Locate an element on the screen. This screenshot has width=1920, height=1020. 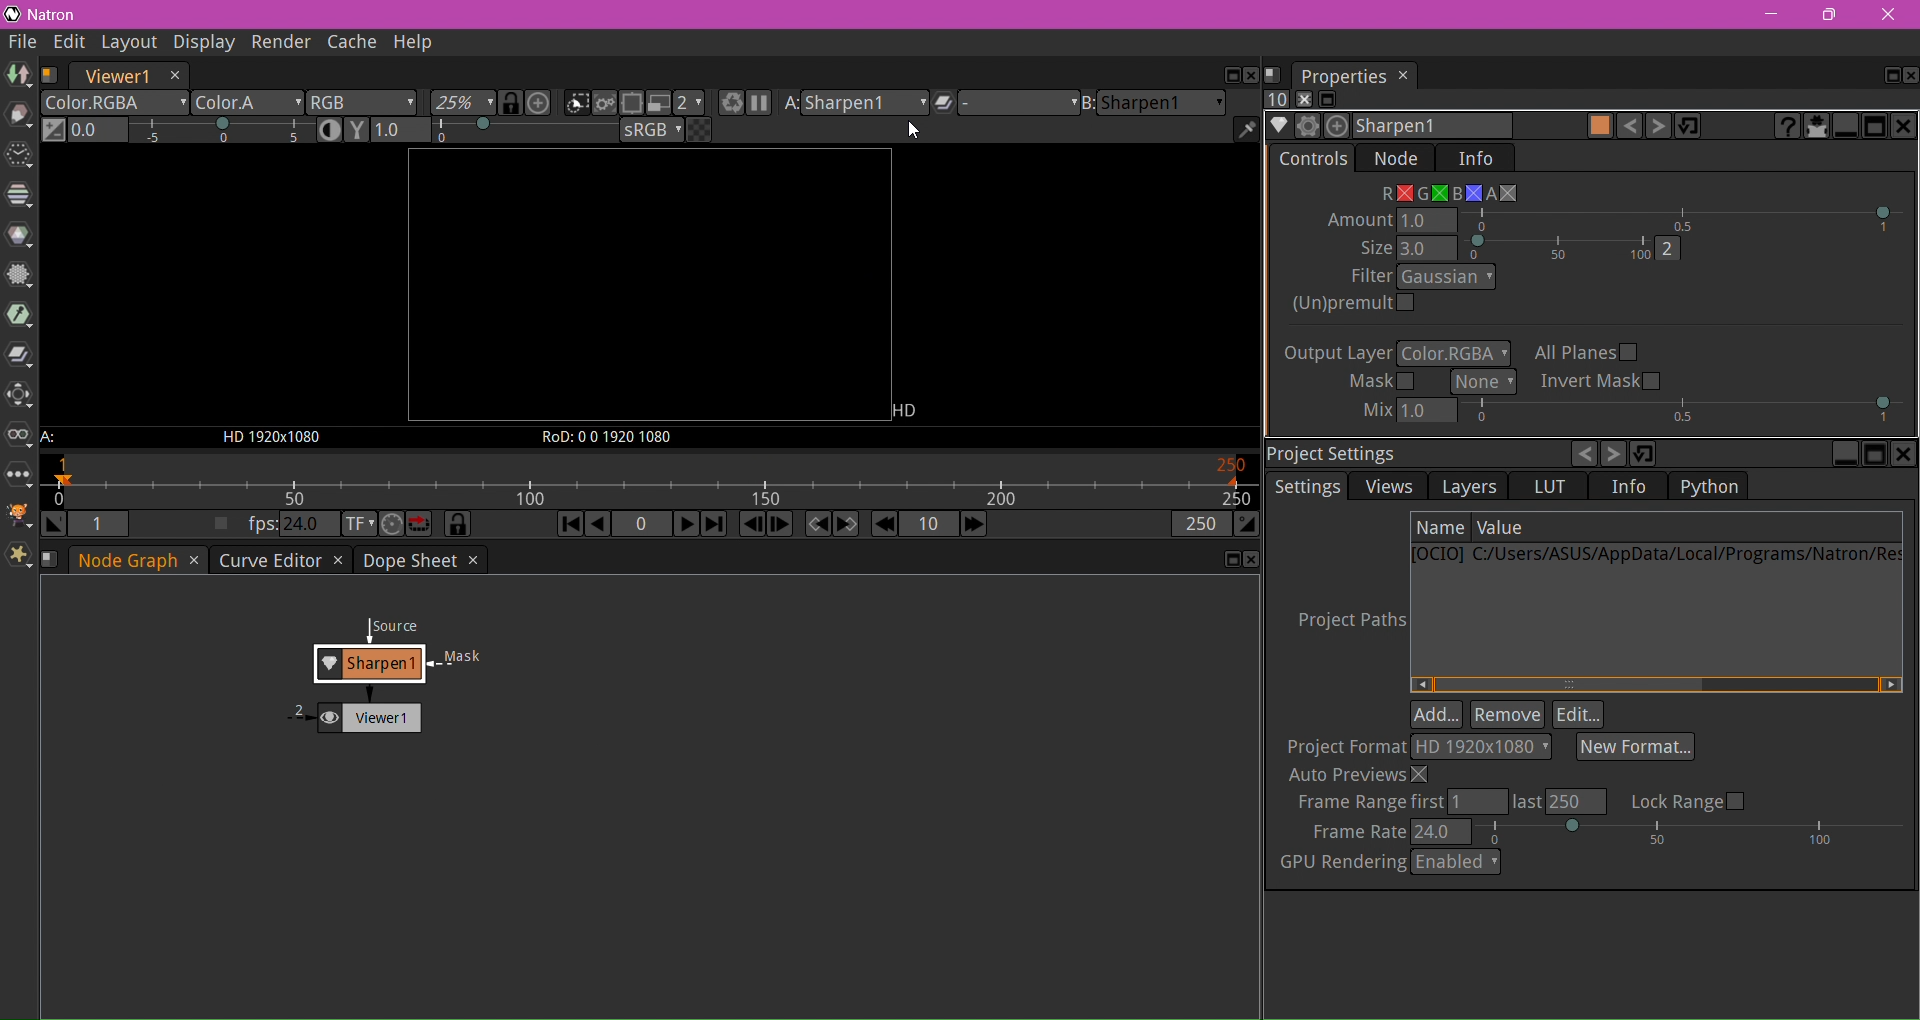
Maximize is located at coordinates (1874, 455).